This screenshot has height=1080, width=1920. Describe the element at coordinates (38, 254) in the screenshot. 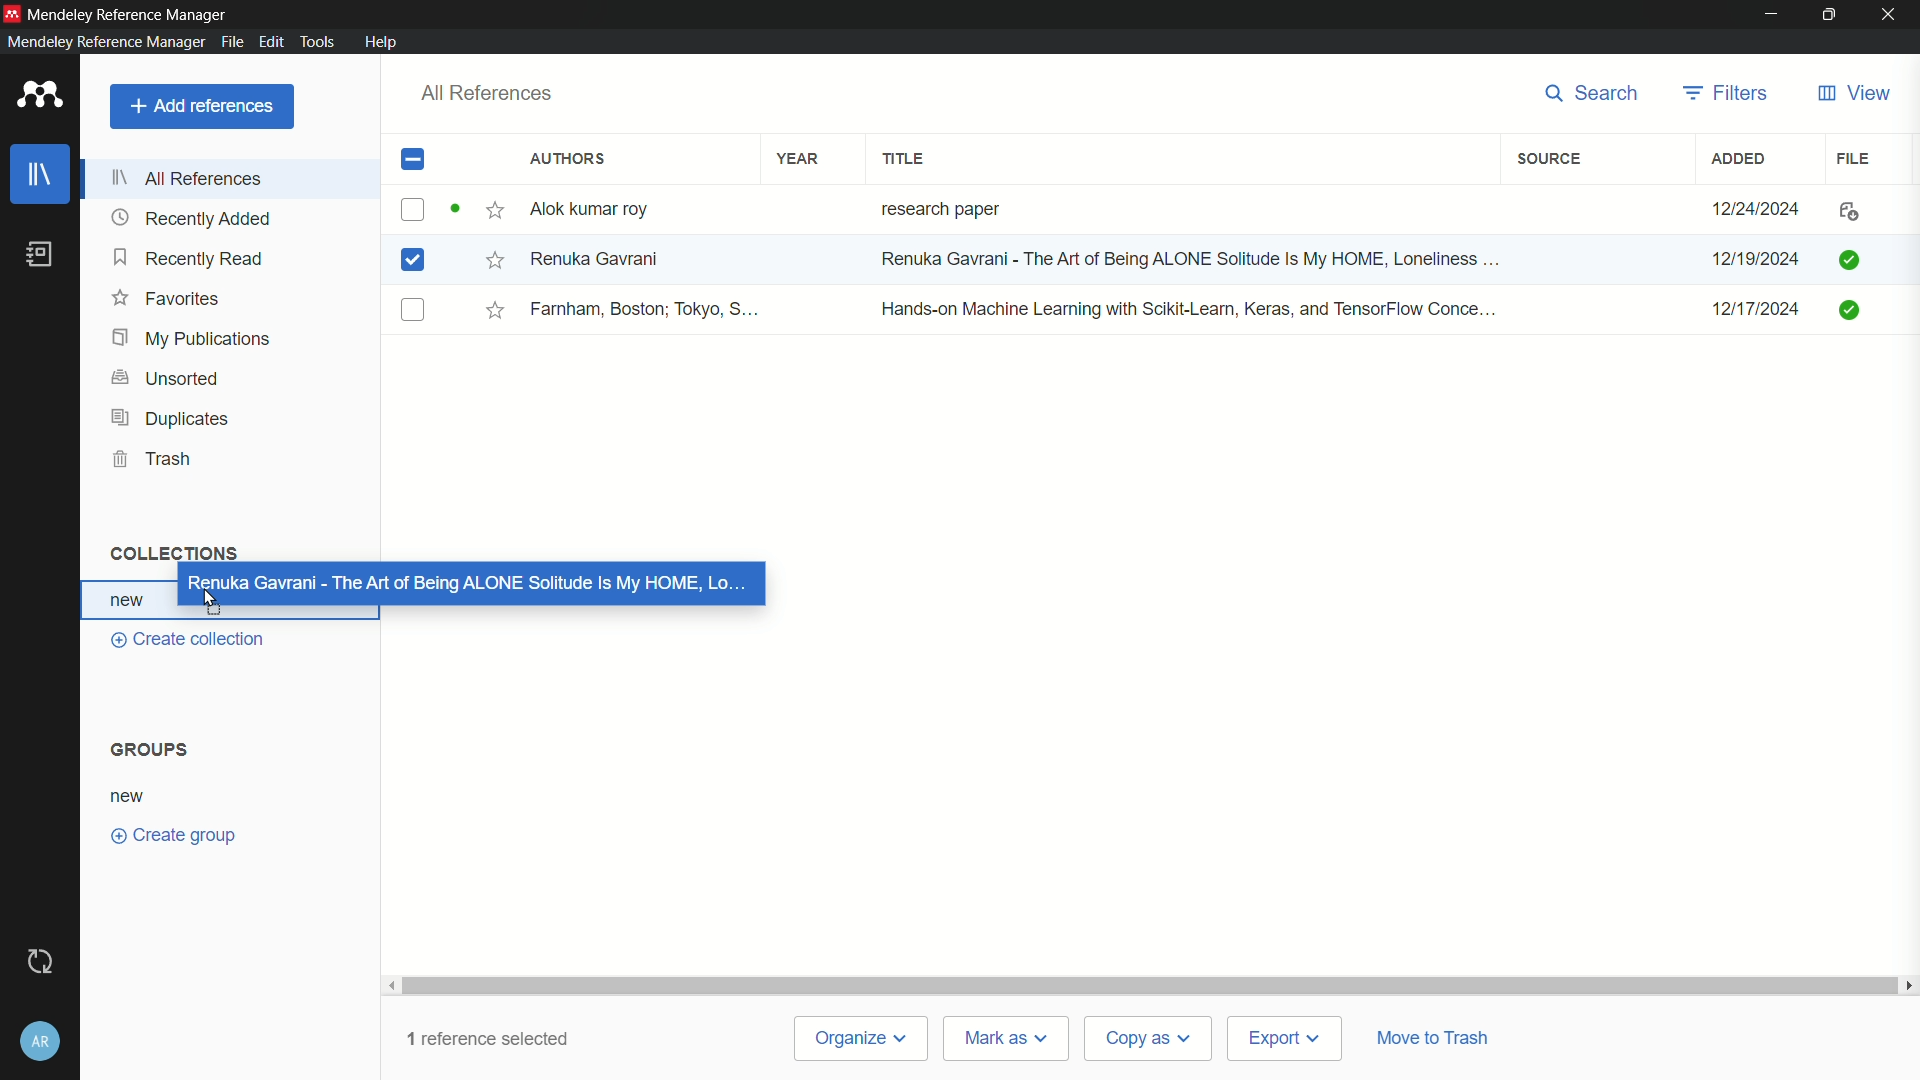

I see `book` at that location.